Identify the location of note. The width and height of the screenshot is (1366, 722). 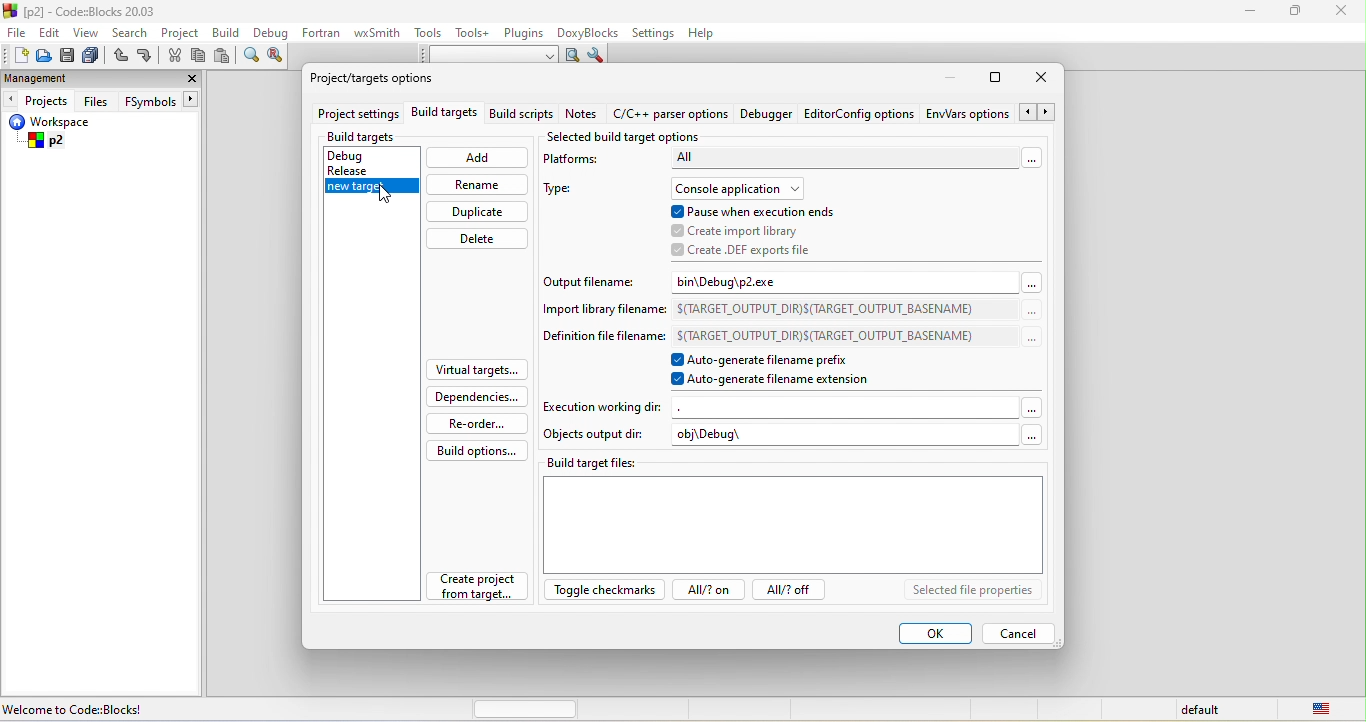
(583, 116).